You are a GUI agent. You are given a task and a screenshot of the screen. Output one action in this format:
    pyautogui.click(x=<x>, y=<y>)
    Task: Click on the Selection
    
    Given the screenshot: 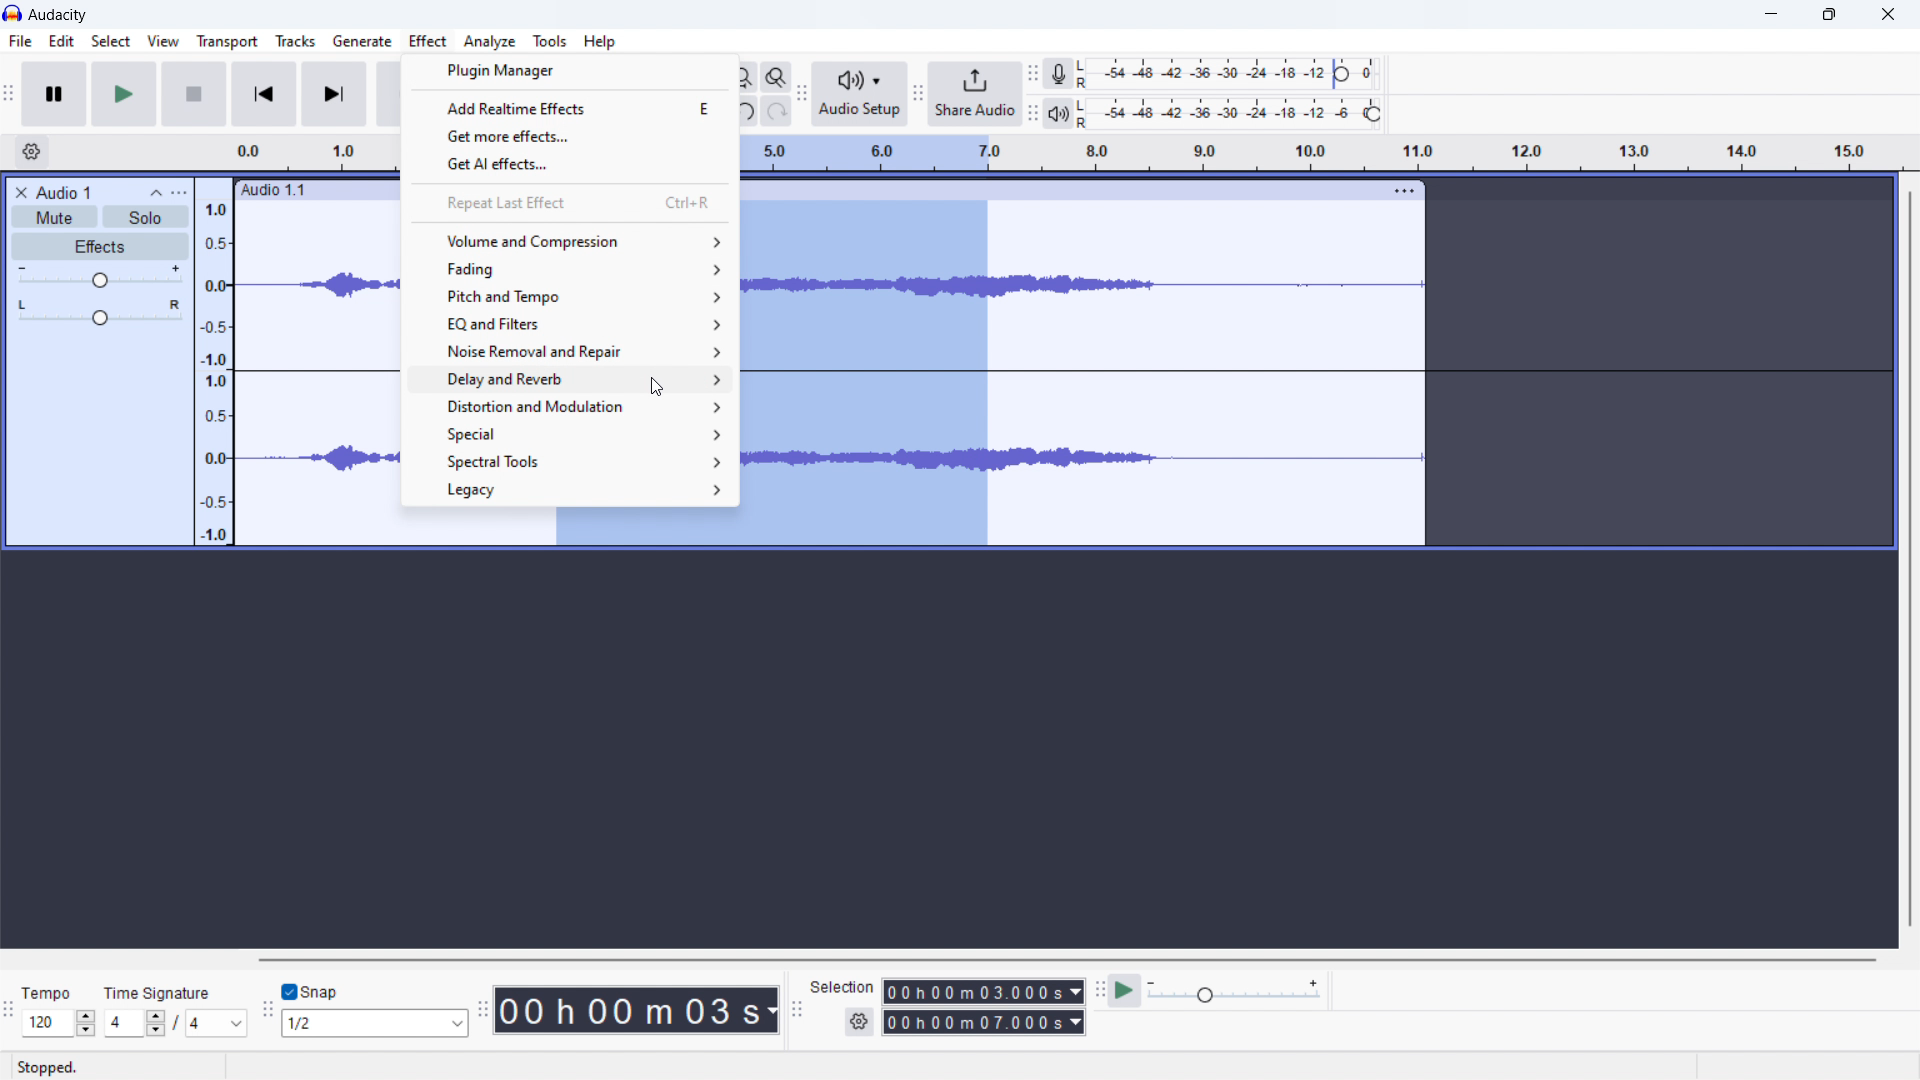 What is the action you would take?
    pyautogui.click(x=842, y=989)
    